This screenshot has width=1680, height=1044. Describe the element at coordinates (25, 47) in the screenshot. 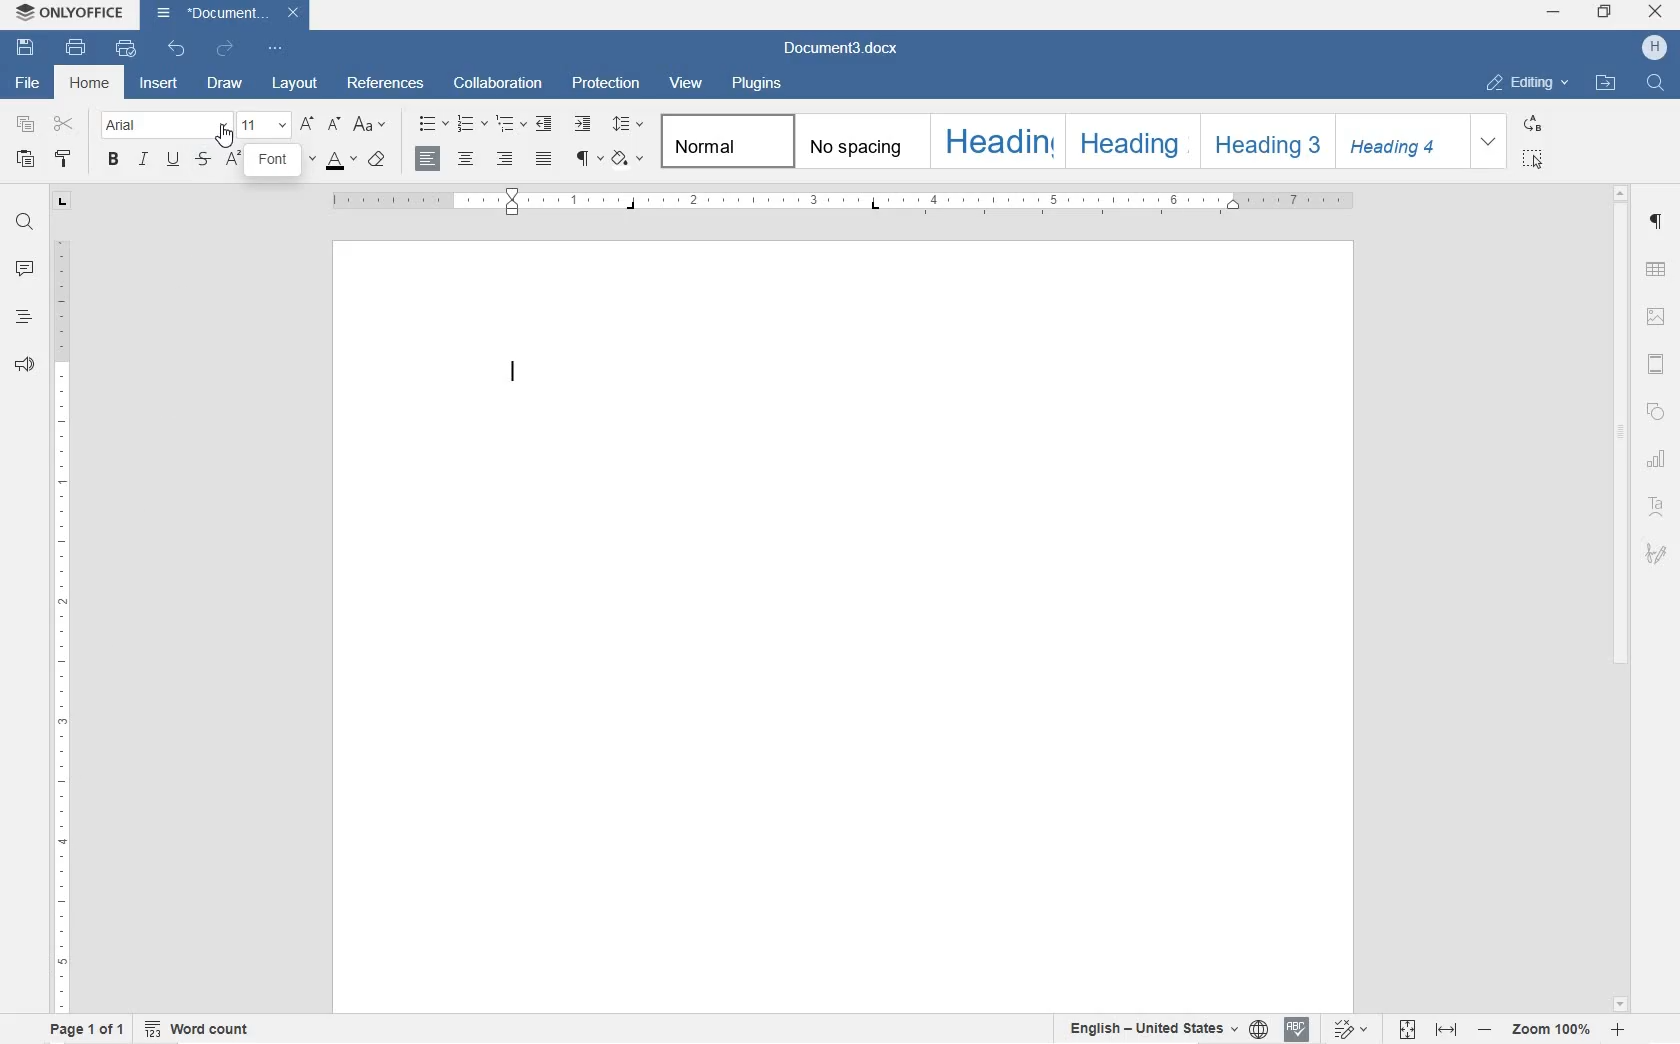

I see `SAVE` at that location.